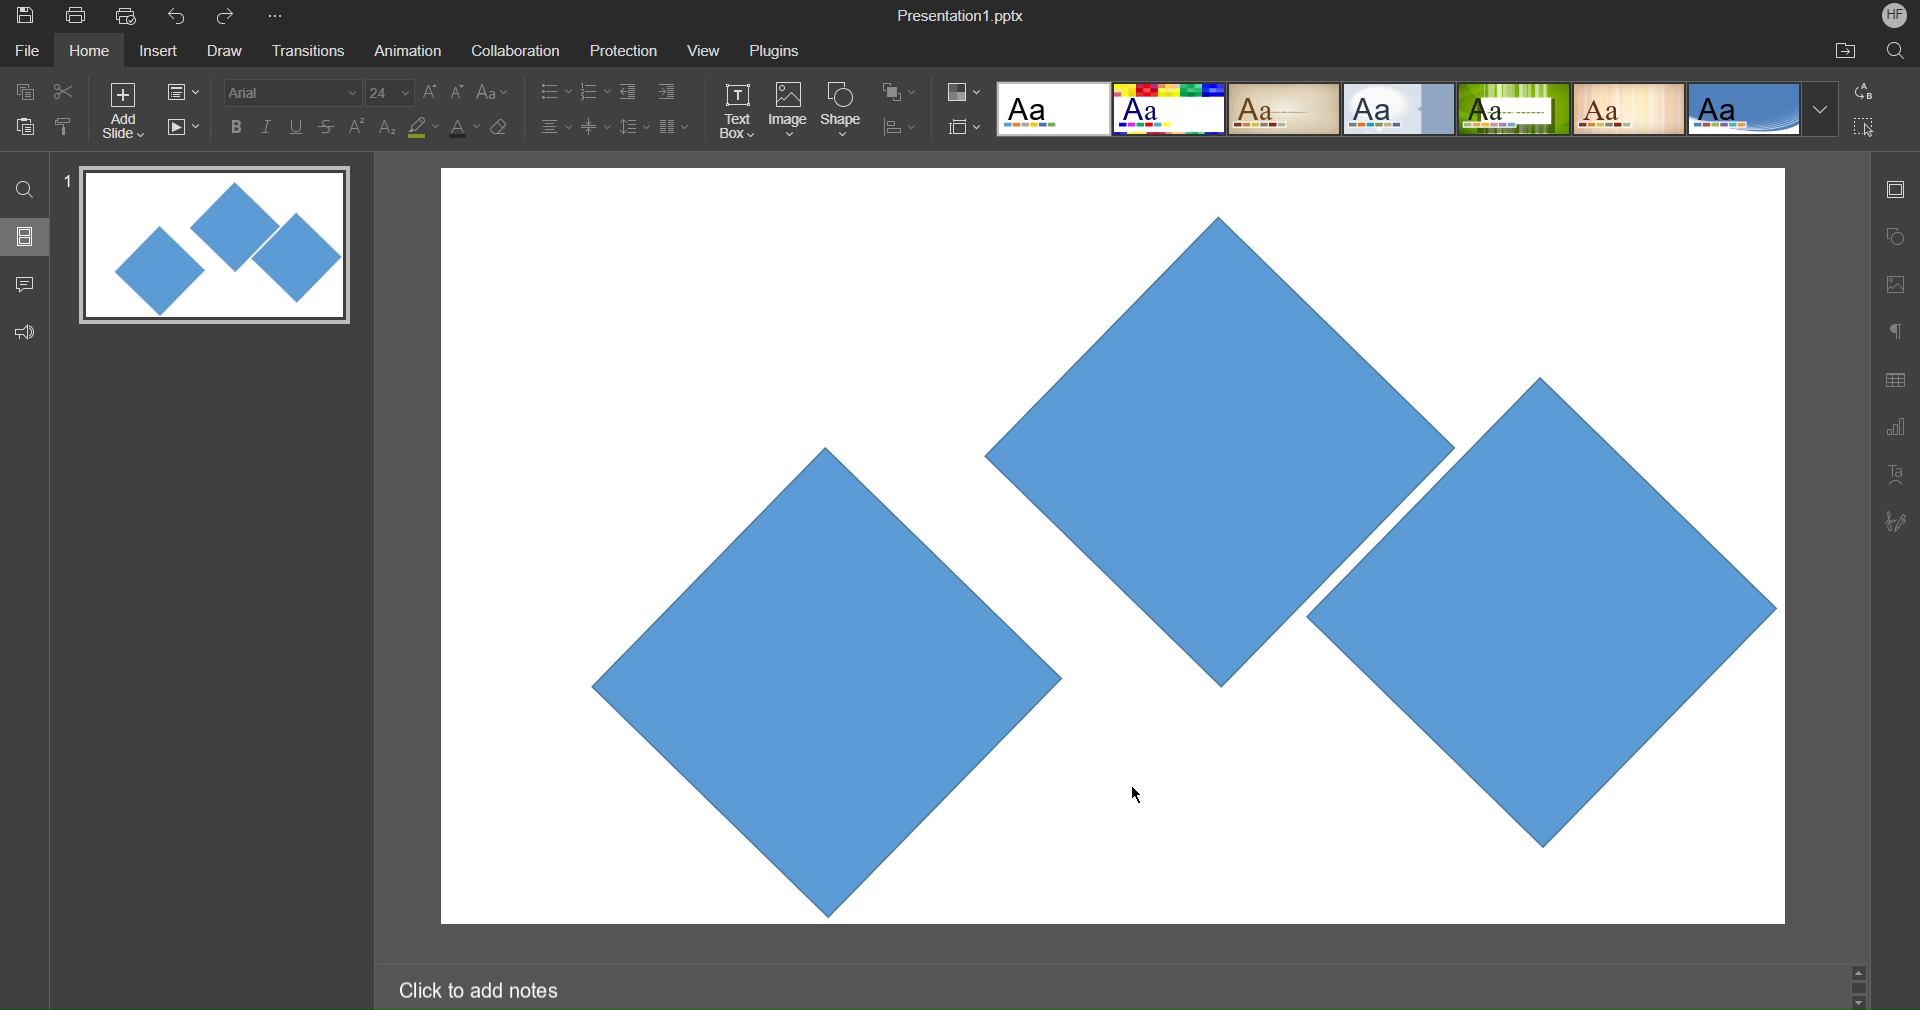  Describe the element at coordinates (23, 17) in the screenshot. I see `Save` at that location.